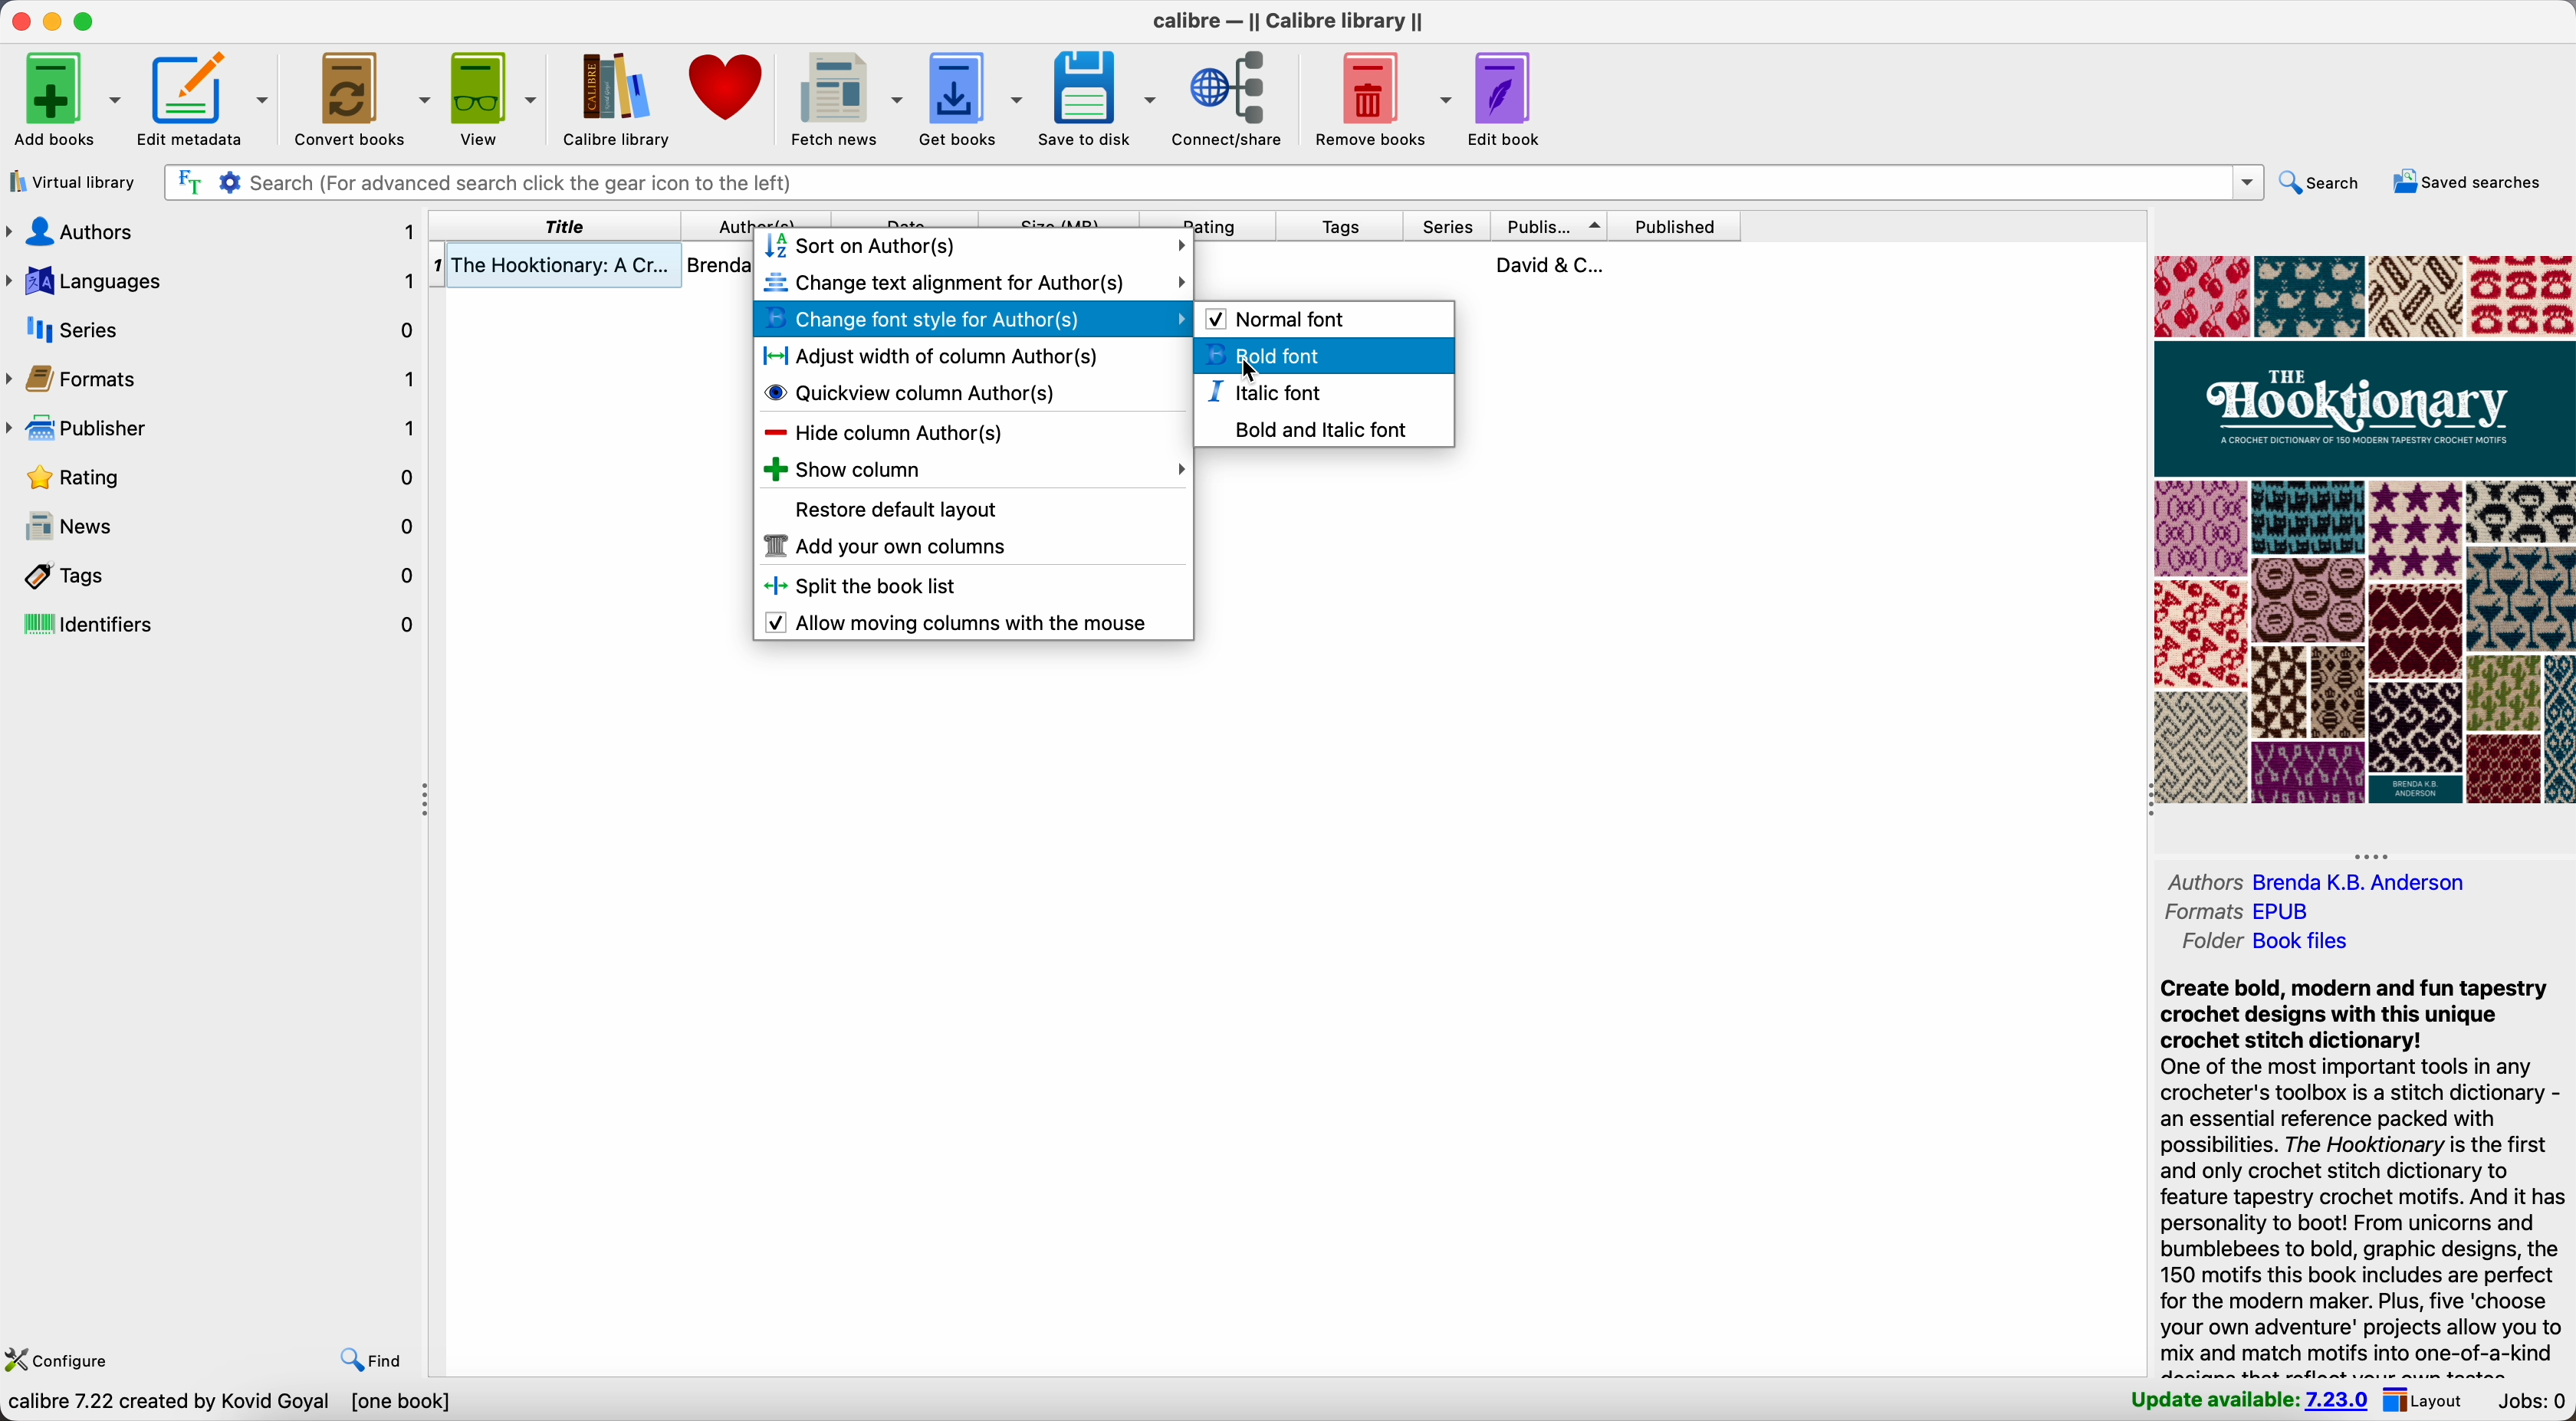 The width and height of the screenshot is (2576, 1421). I want to click on data, so click(232, 1403).